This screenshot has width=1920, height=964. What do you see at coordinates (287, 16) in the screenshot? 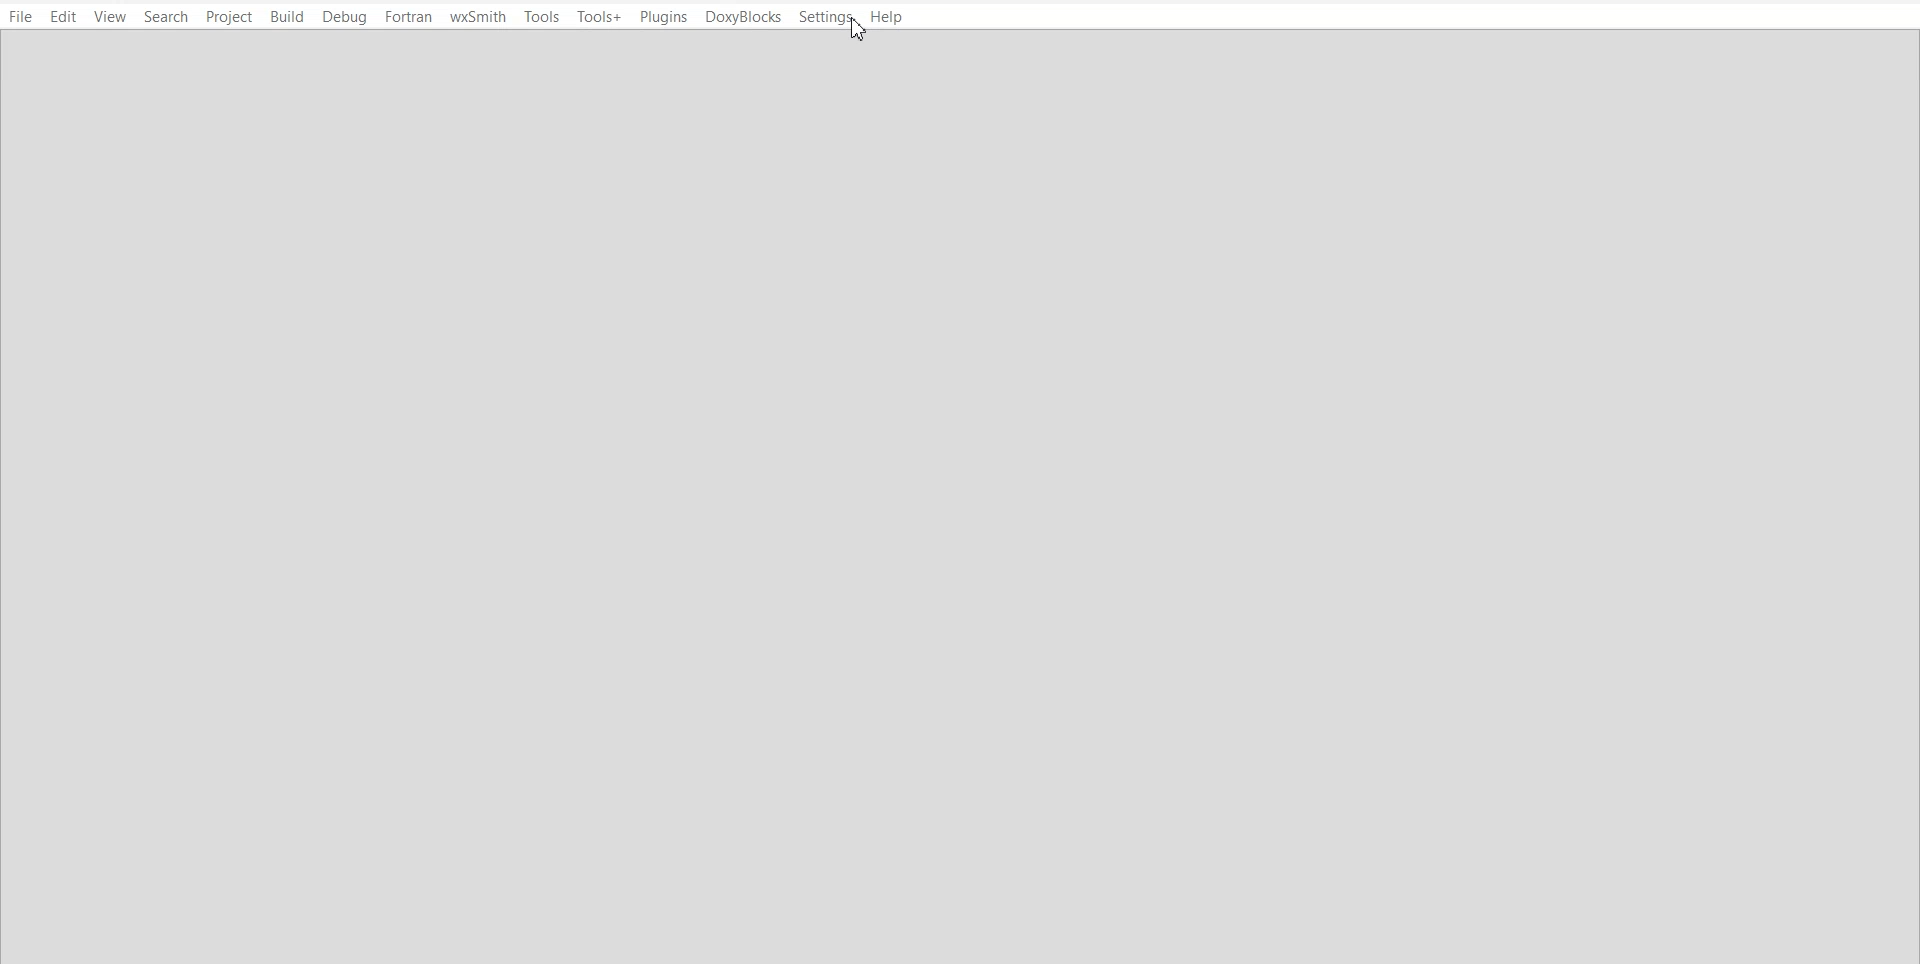
I see `Build` at bounding box center [287, 16].